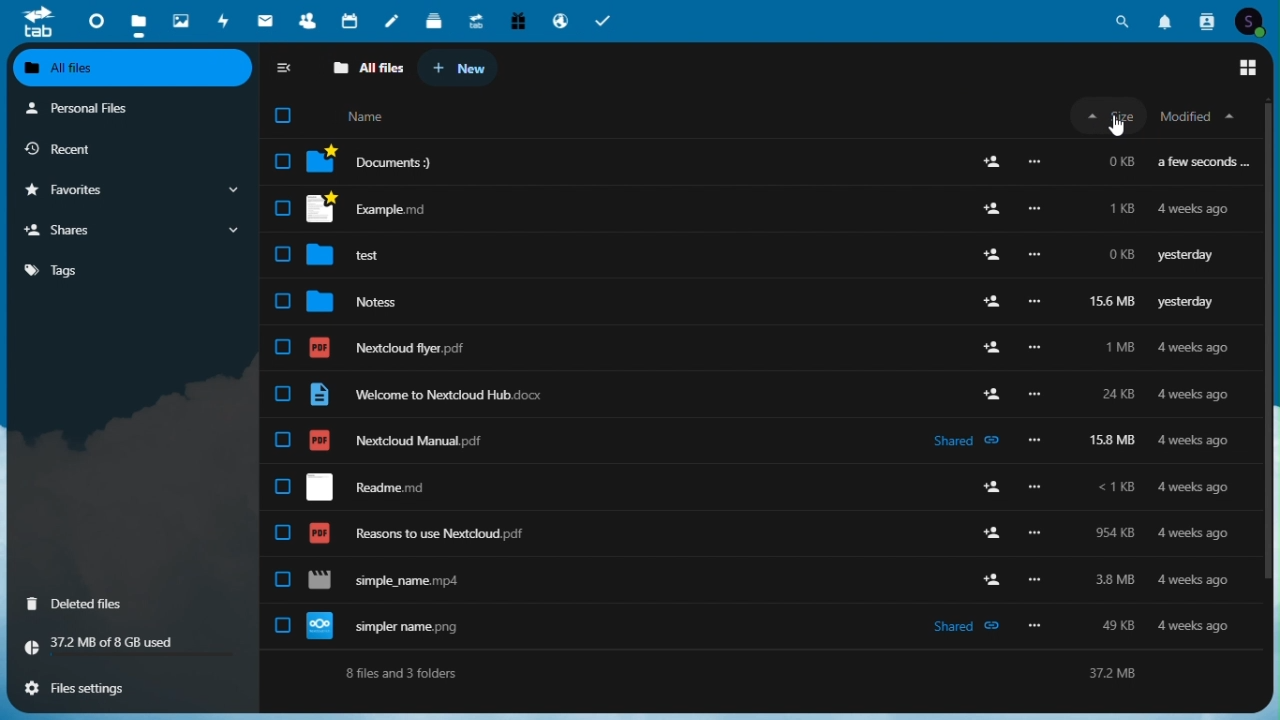 This screenshot has width=1280, height=720. I want to click on | Documents?), so click(760, 164).